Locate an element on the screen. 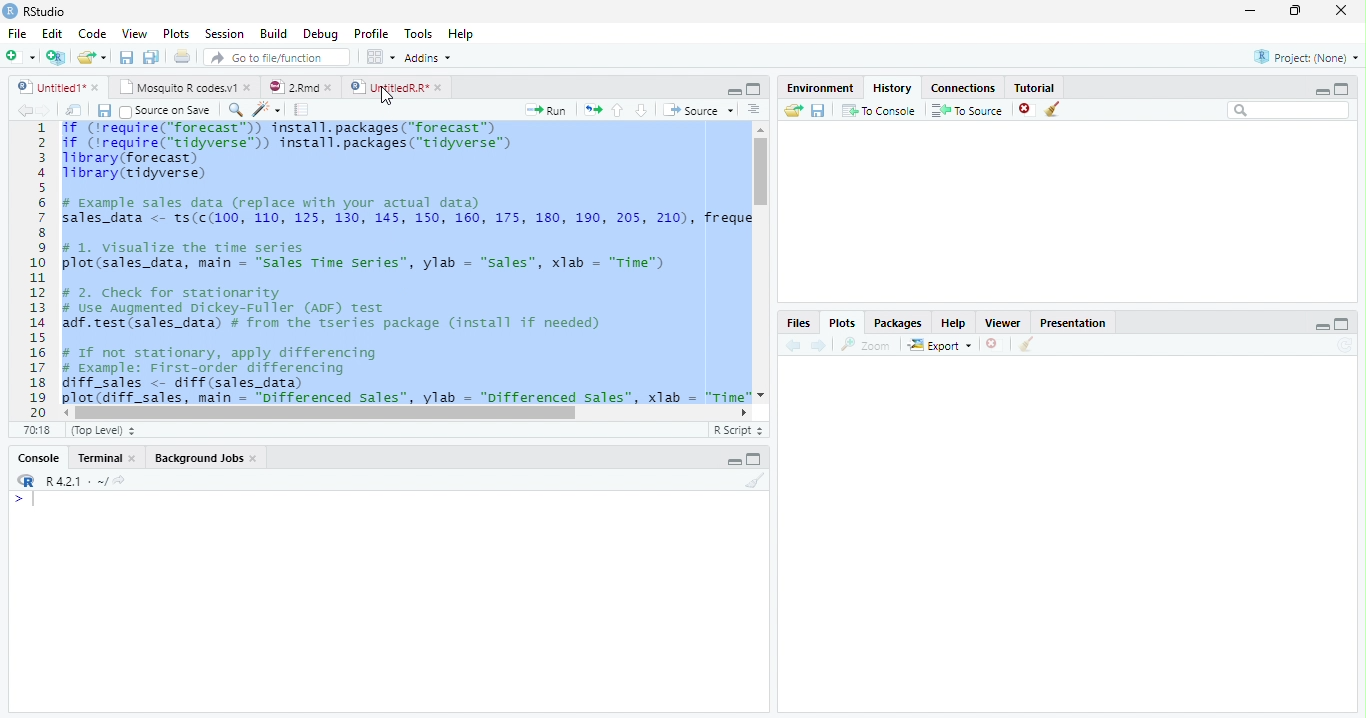  Print is located at coordinates (182, 57).